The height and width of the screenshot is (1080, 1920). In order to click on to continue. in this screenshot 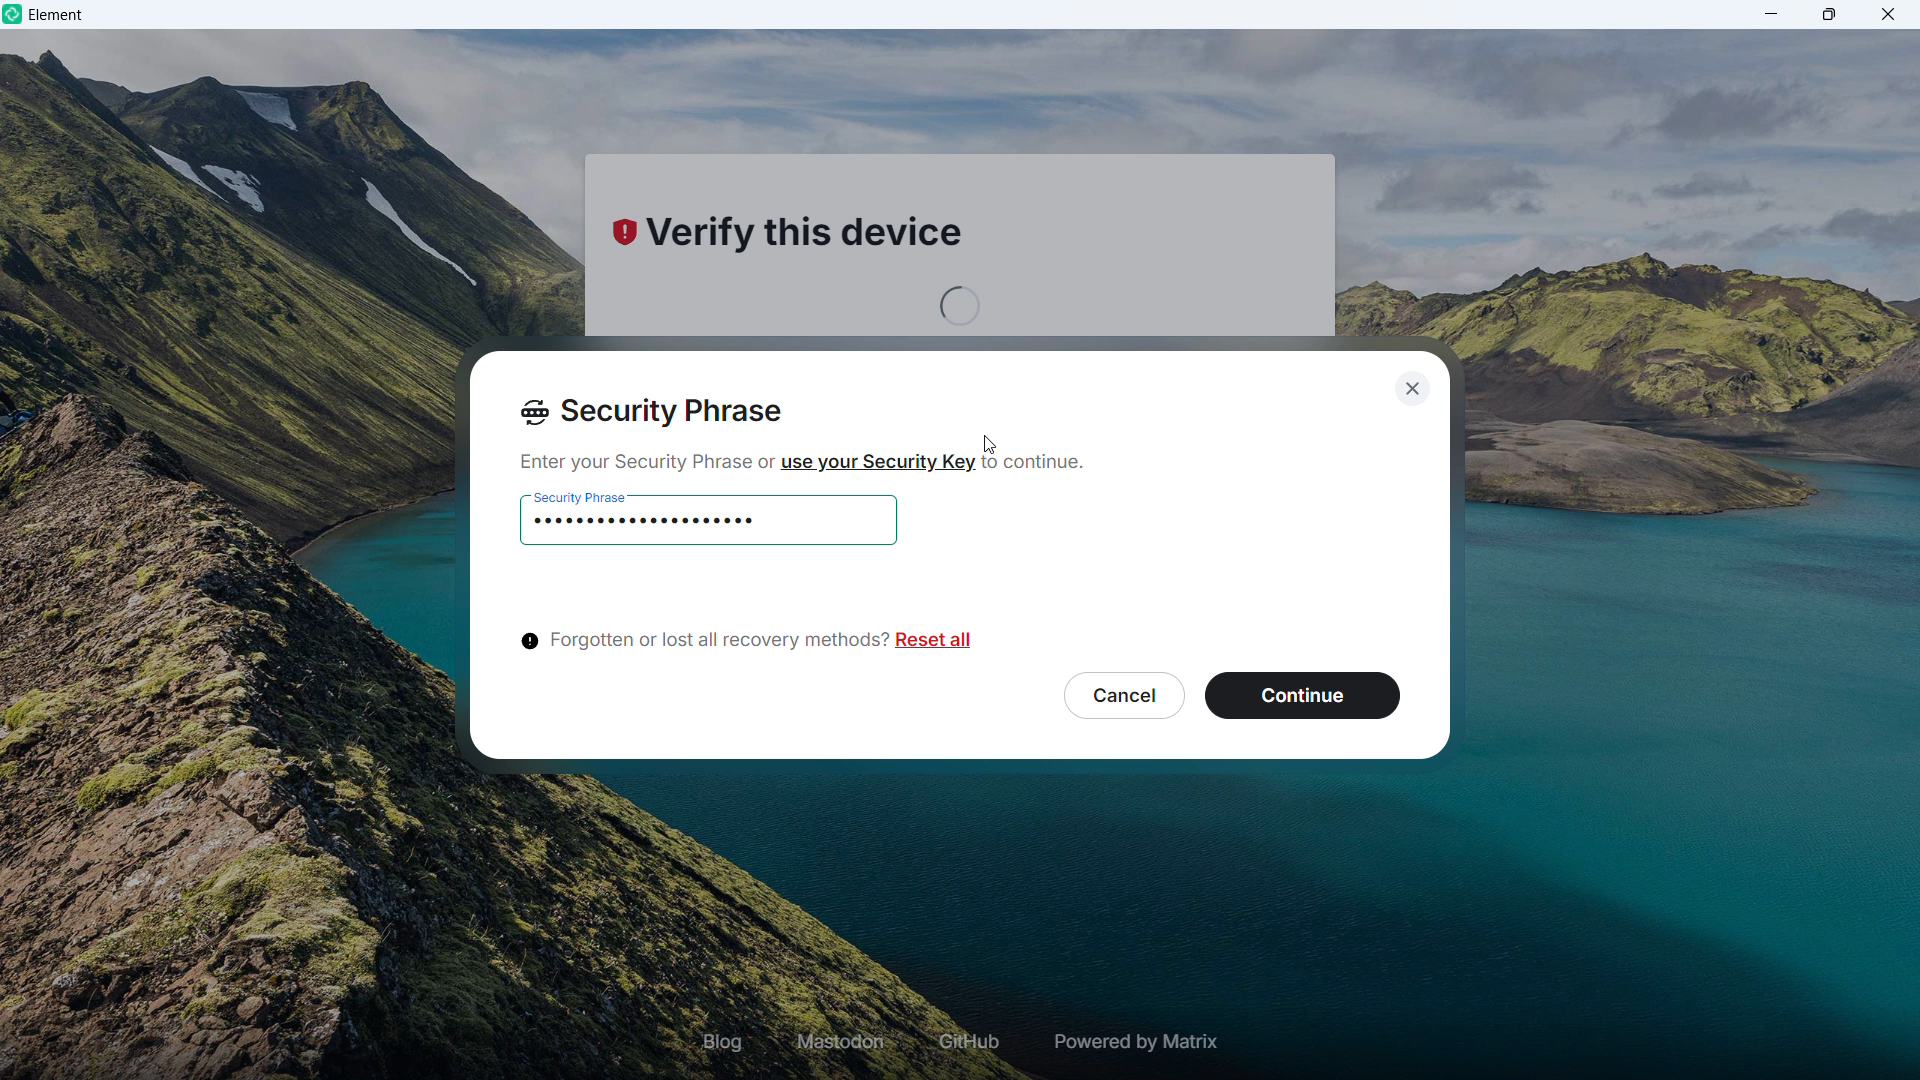, I will do `click(1042, 468)`.